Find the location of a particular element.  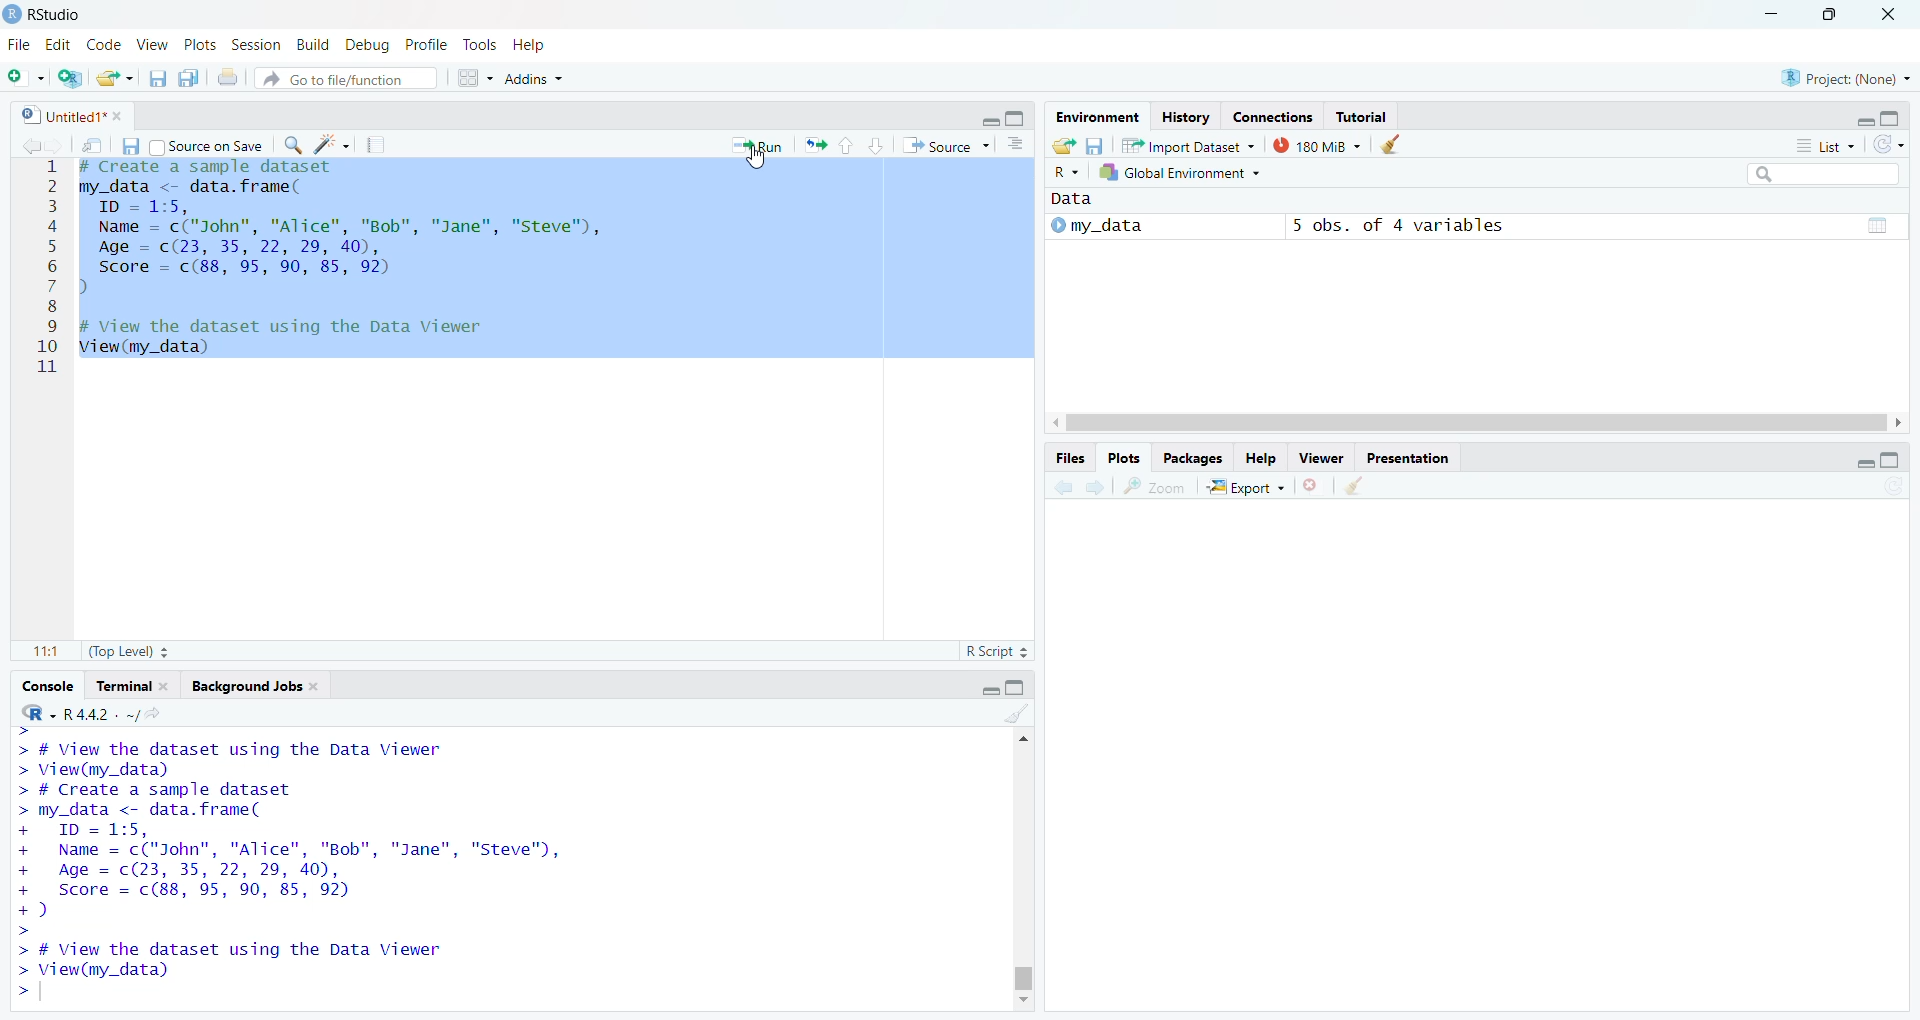

Maximize is located at coordinates (1016, 120).